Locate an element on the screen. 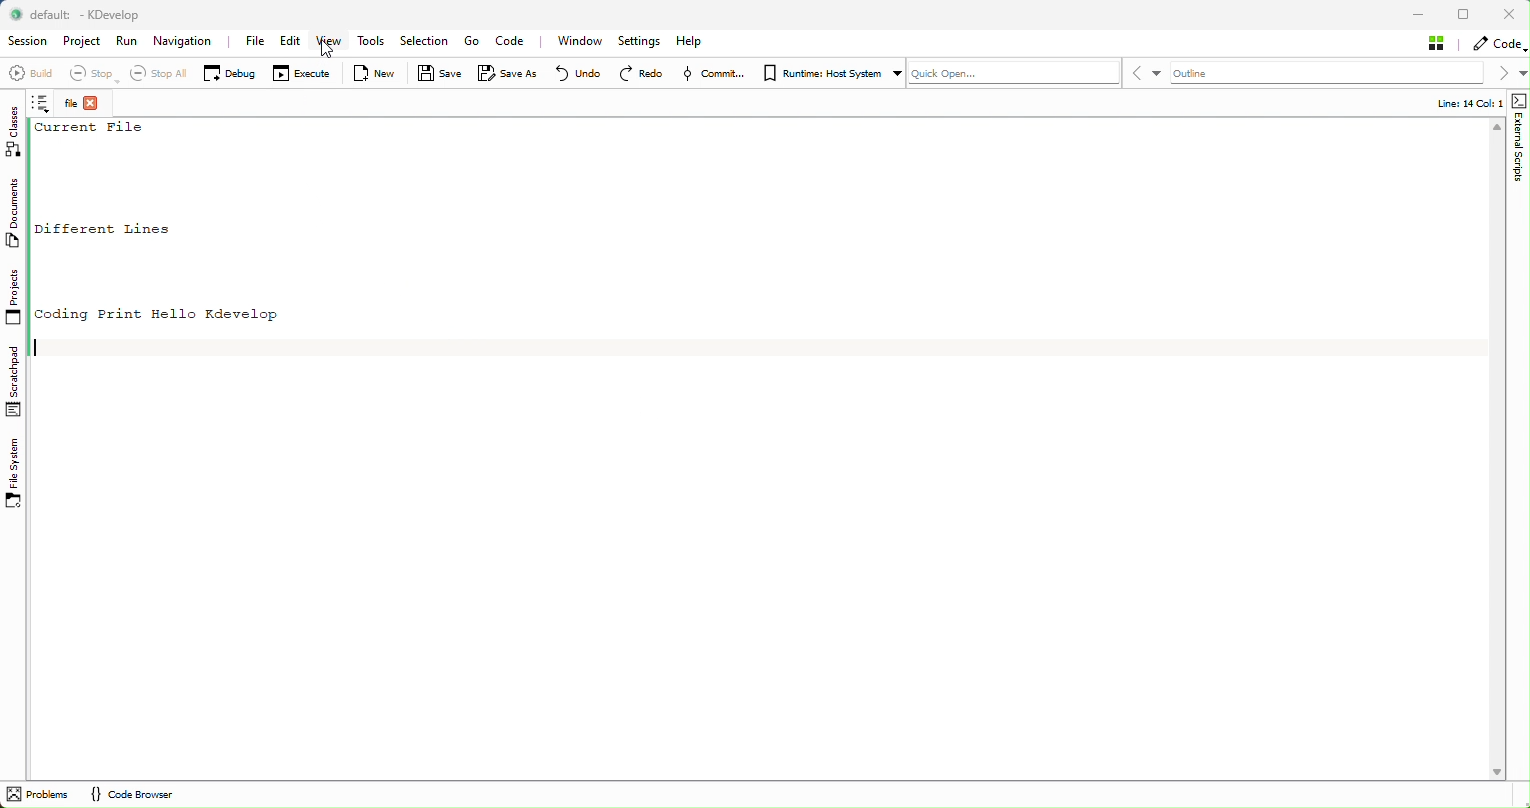  Box is located at coordinates (1466, 14).